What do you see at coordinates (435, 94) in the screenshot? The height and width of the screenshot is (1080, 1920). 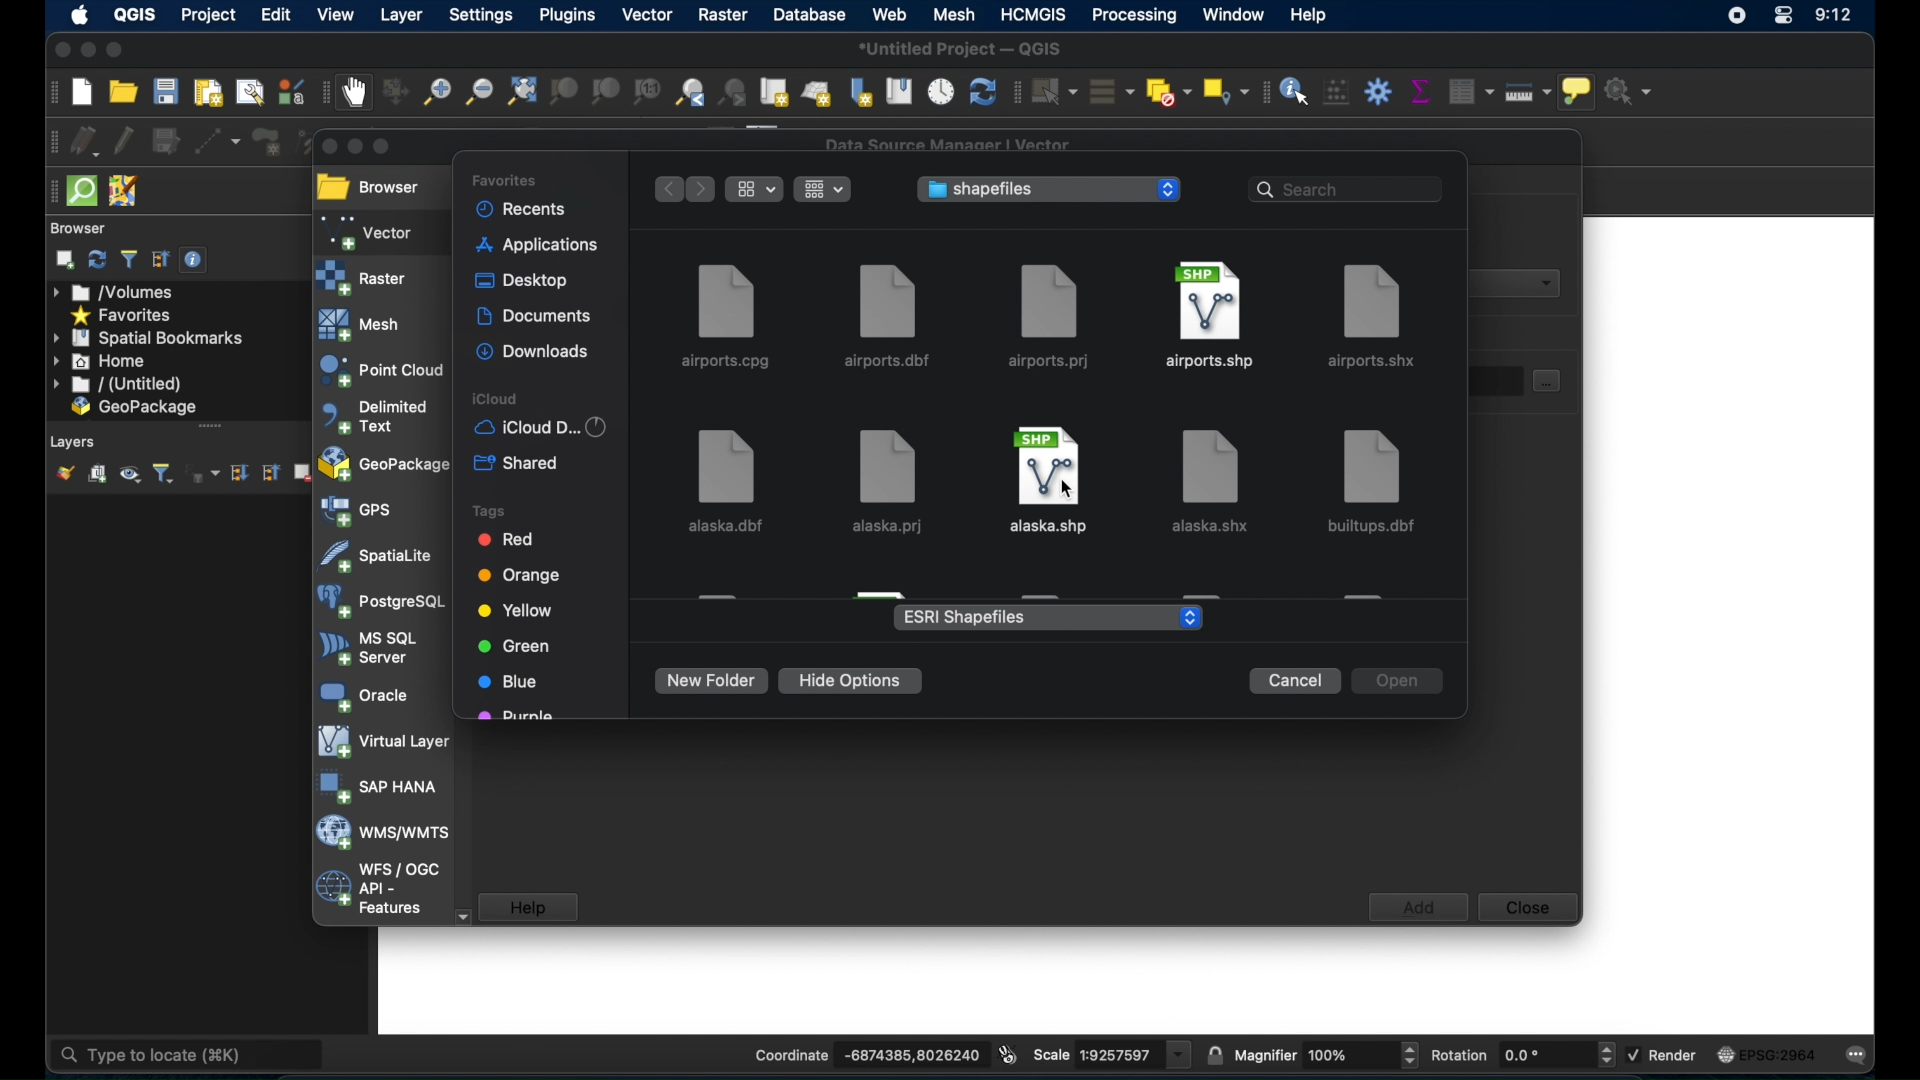 I see `zoom in` at bounding box center [435, 94].